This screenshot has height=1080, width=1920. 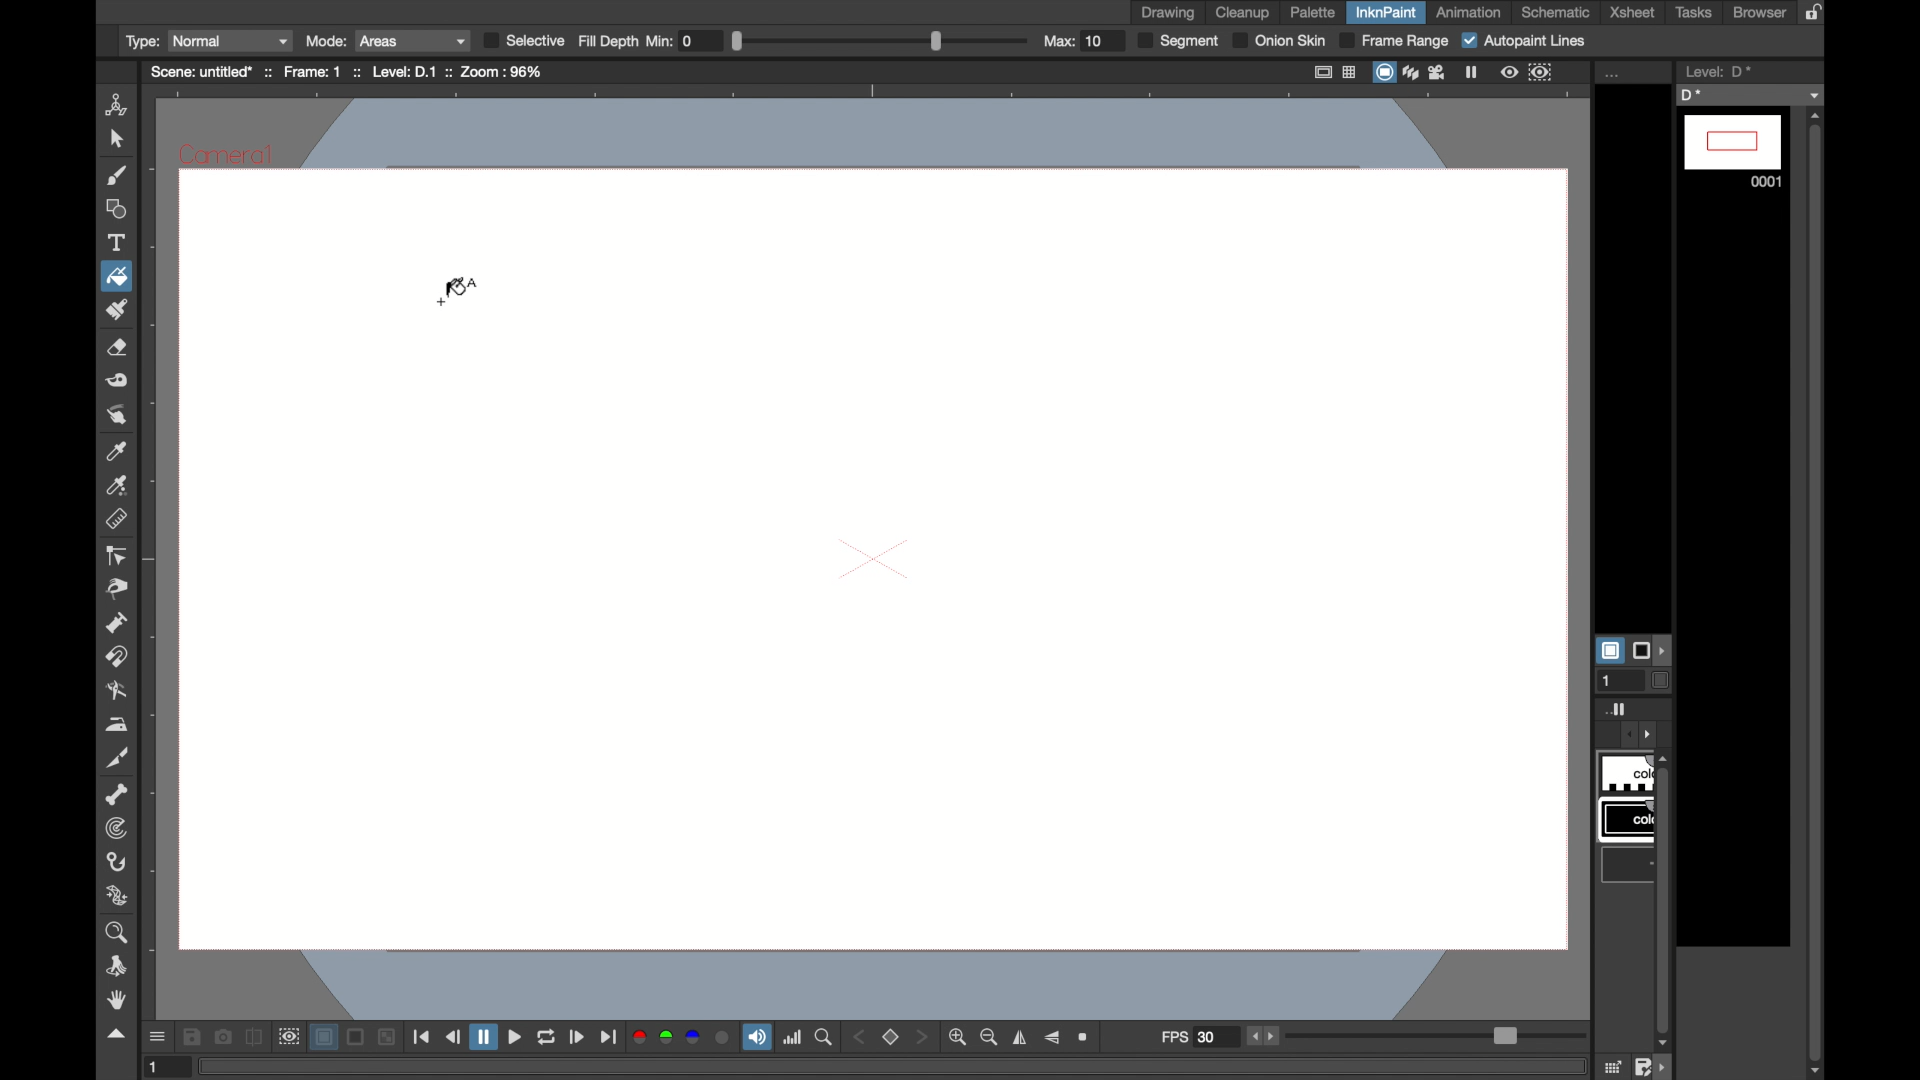 I want to click on save, so click(x=193, y=1037).